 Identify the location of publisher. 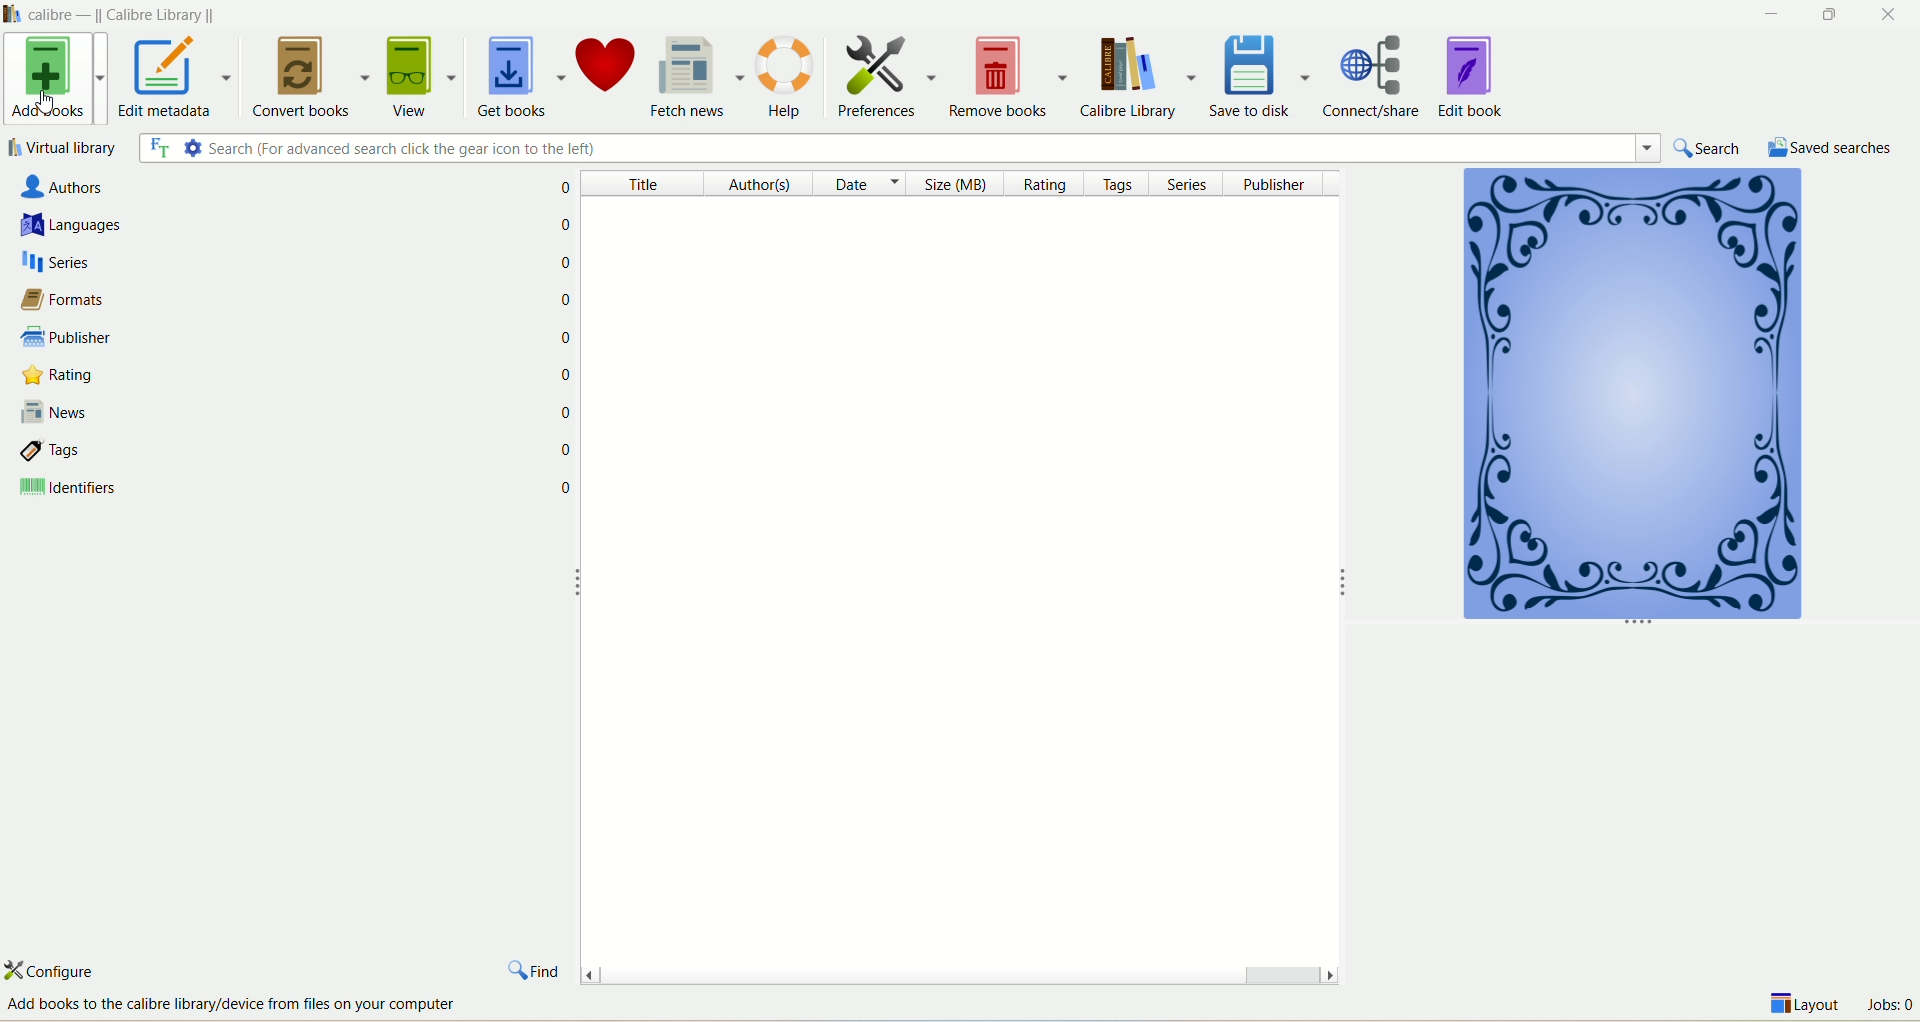
(1280, 183).